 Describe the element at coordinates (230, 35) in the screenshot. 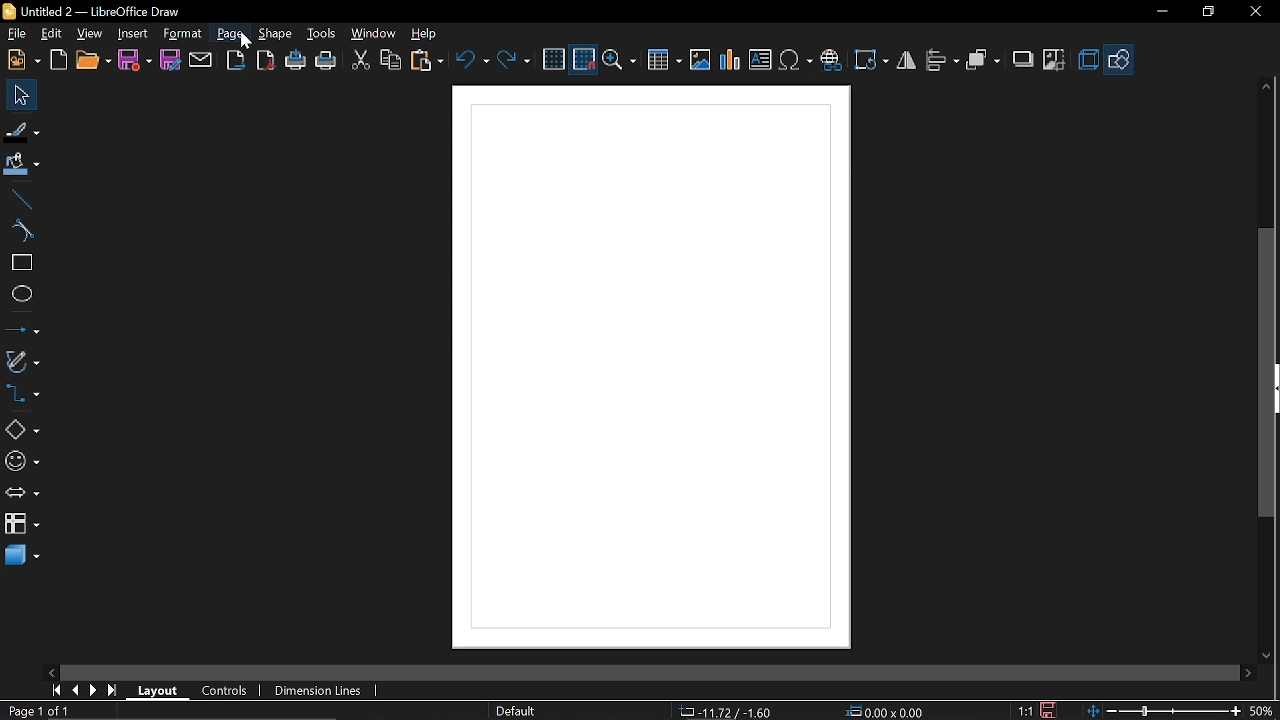

I see `Page` at that location.